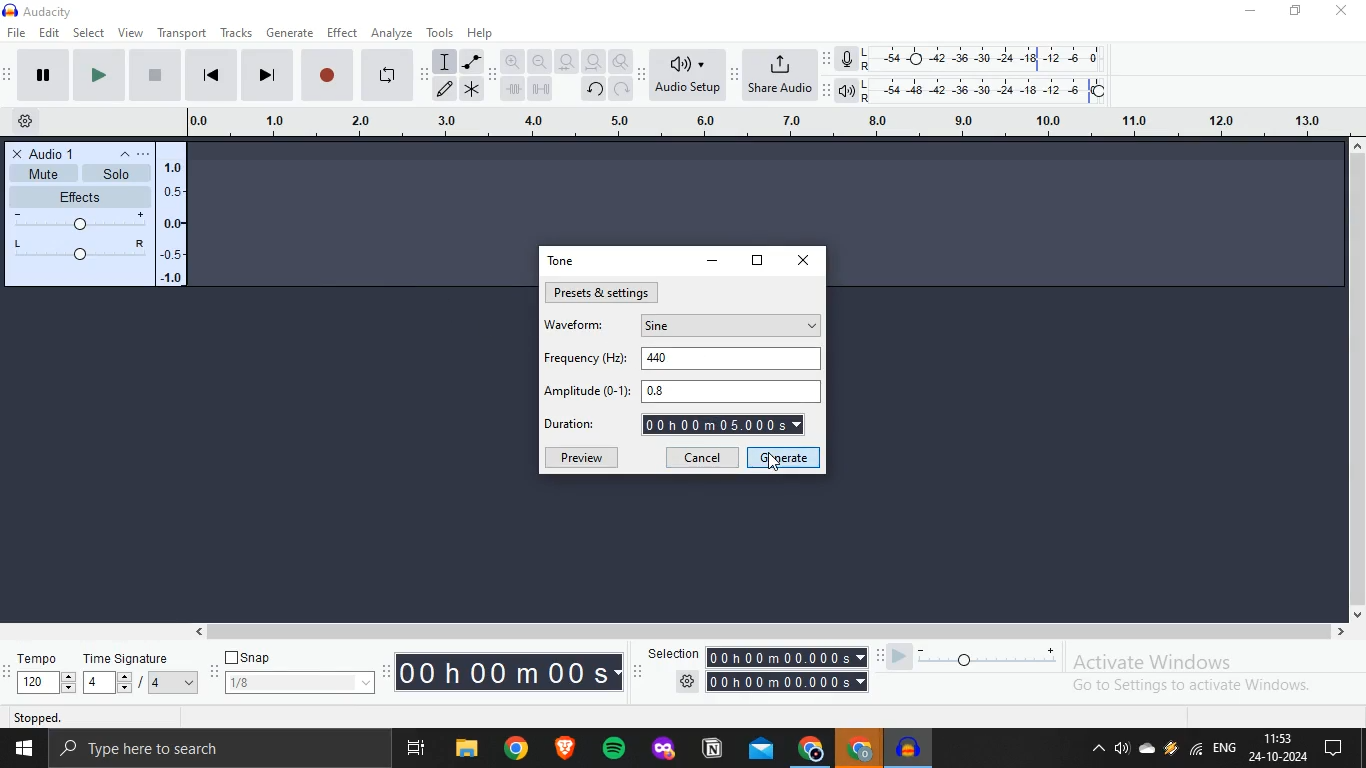 The width and height of the screenshot is (1366, 768). What do you see at coordinates (95, 225) in the screenshot?
I see `Effects` at bounding box center [95, 225].